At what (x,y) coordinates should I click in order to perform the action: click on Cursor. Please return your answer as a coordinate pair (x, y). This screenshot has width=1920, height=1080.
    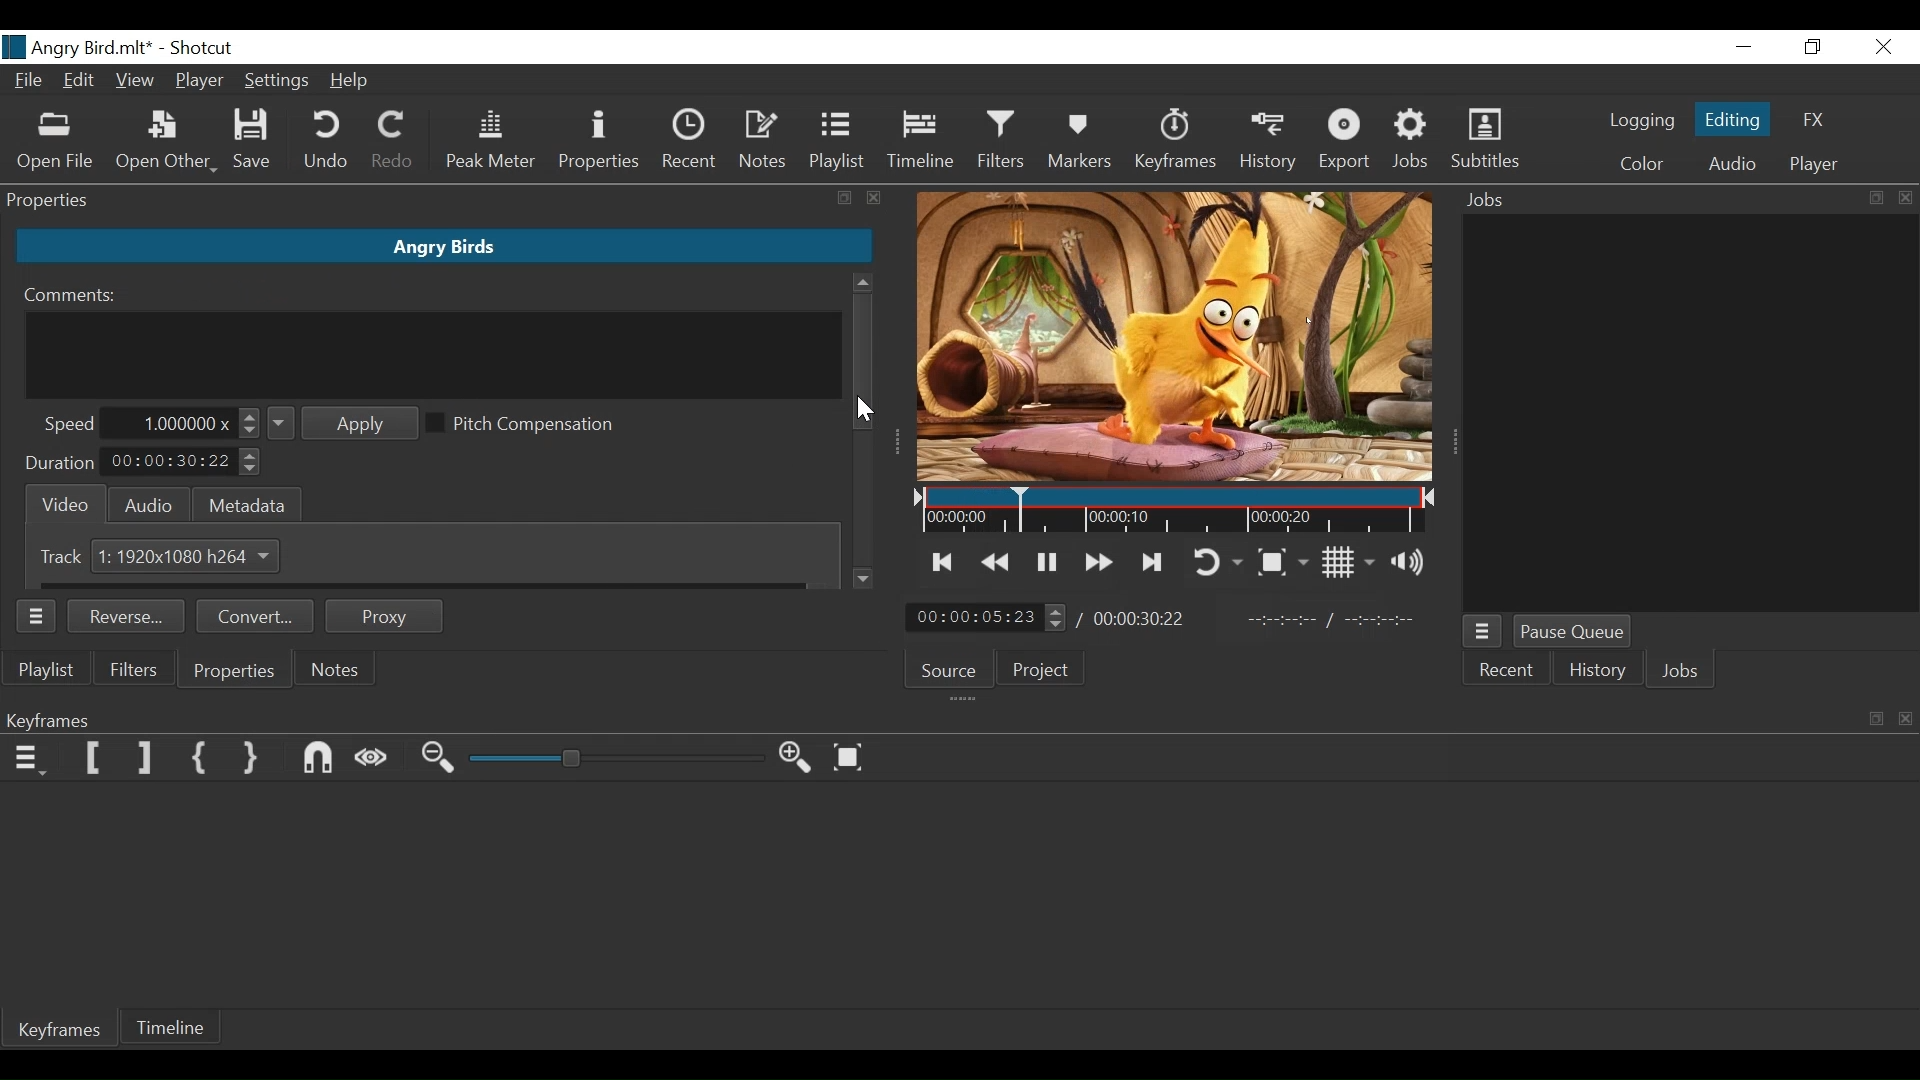
    Looking at the image, I should click on (866, 407).